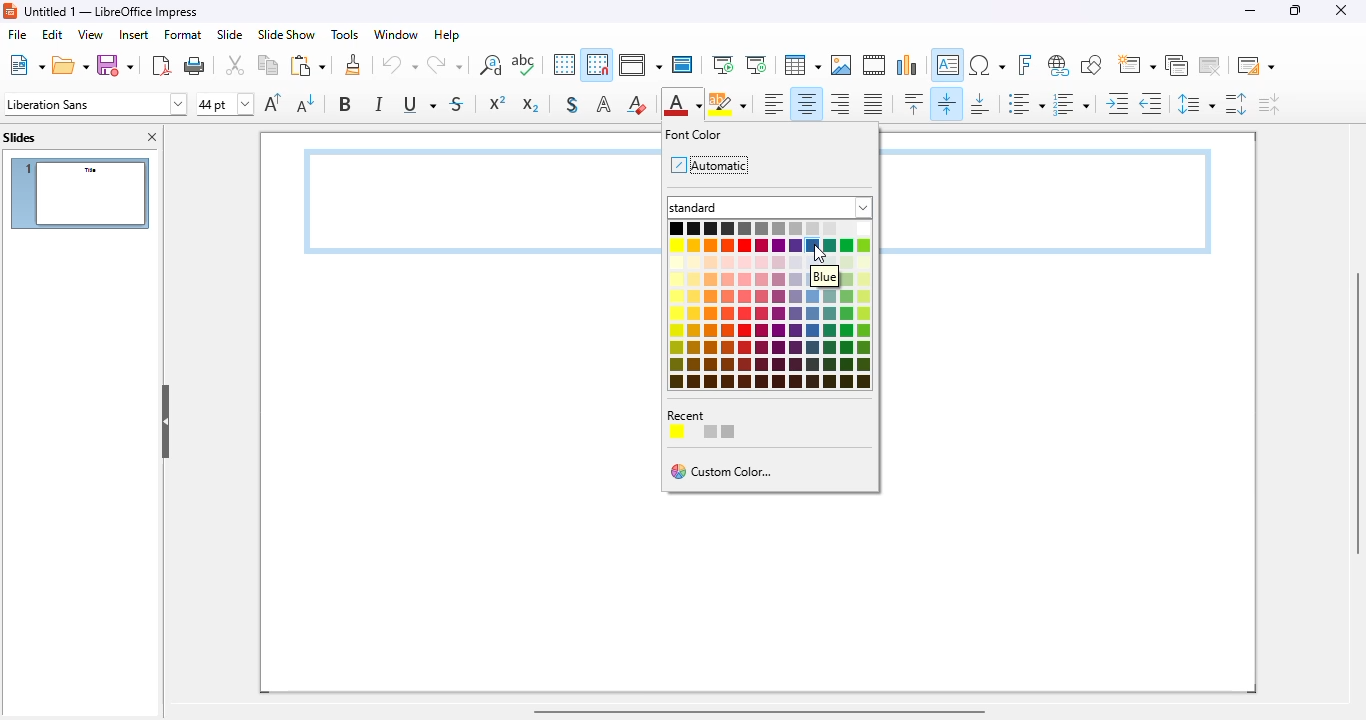 This screenshot has height=720, width=1366. I want to click on view, so click(90, 34).